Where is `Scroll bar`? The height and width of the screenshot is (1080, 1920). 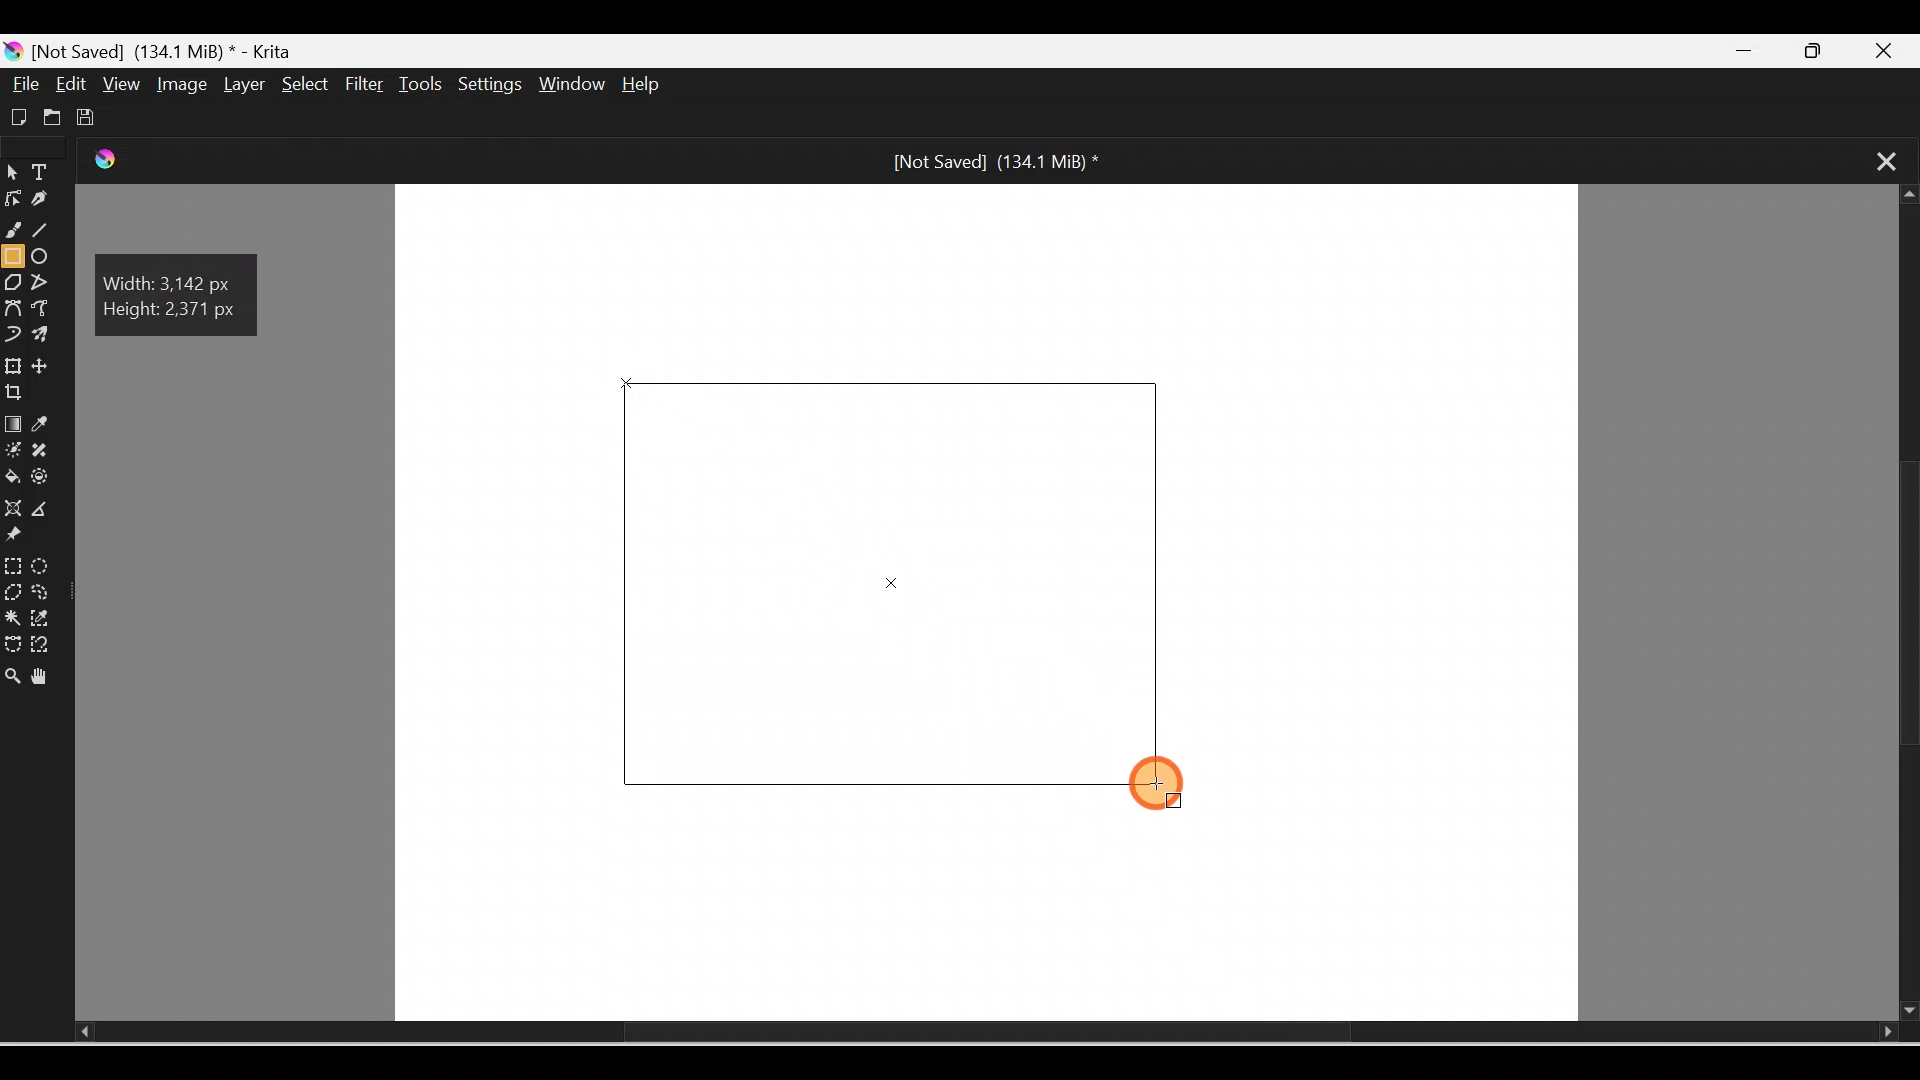
Scroll bar is located at coordinates (956, 1033).